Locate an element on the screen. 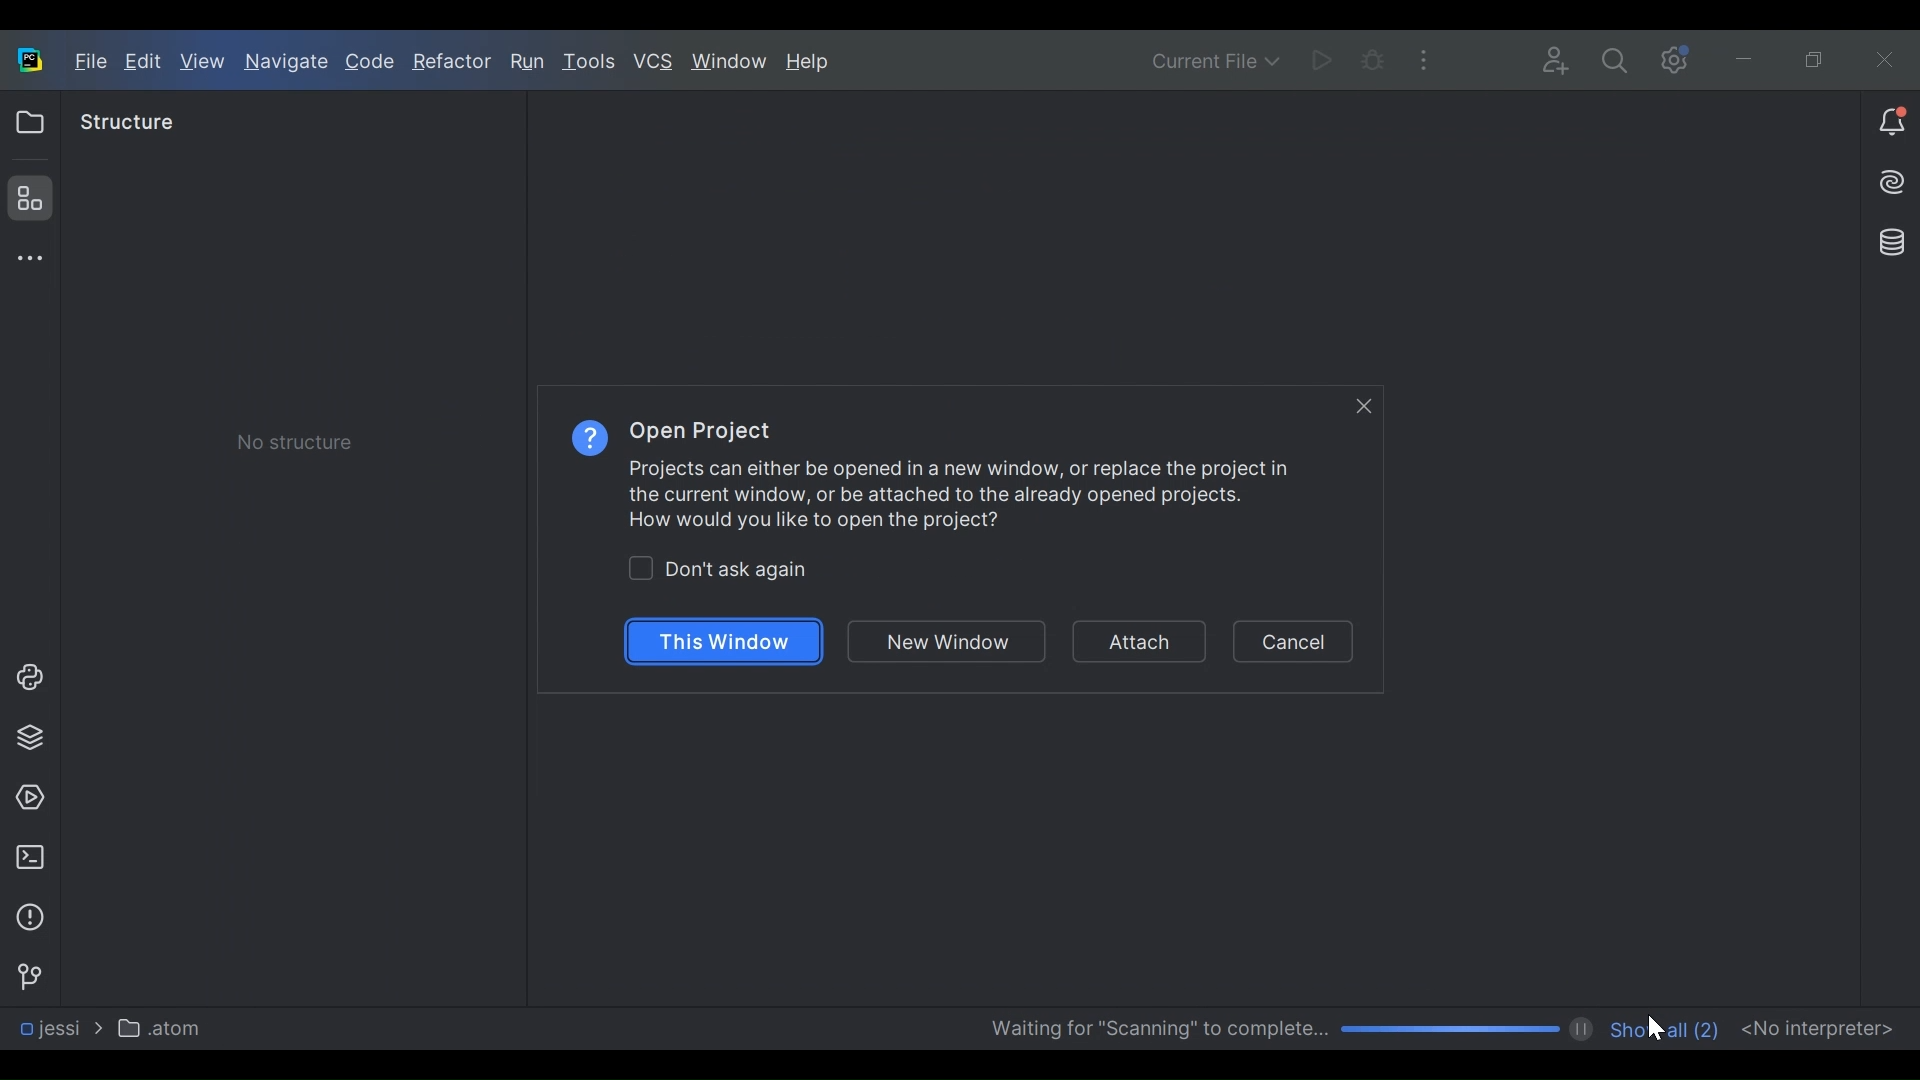 The image size is (1920, 1080). Open Project is located at coordinates (703, 426).